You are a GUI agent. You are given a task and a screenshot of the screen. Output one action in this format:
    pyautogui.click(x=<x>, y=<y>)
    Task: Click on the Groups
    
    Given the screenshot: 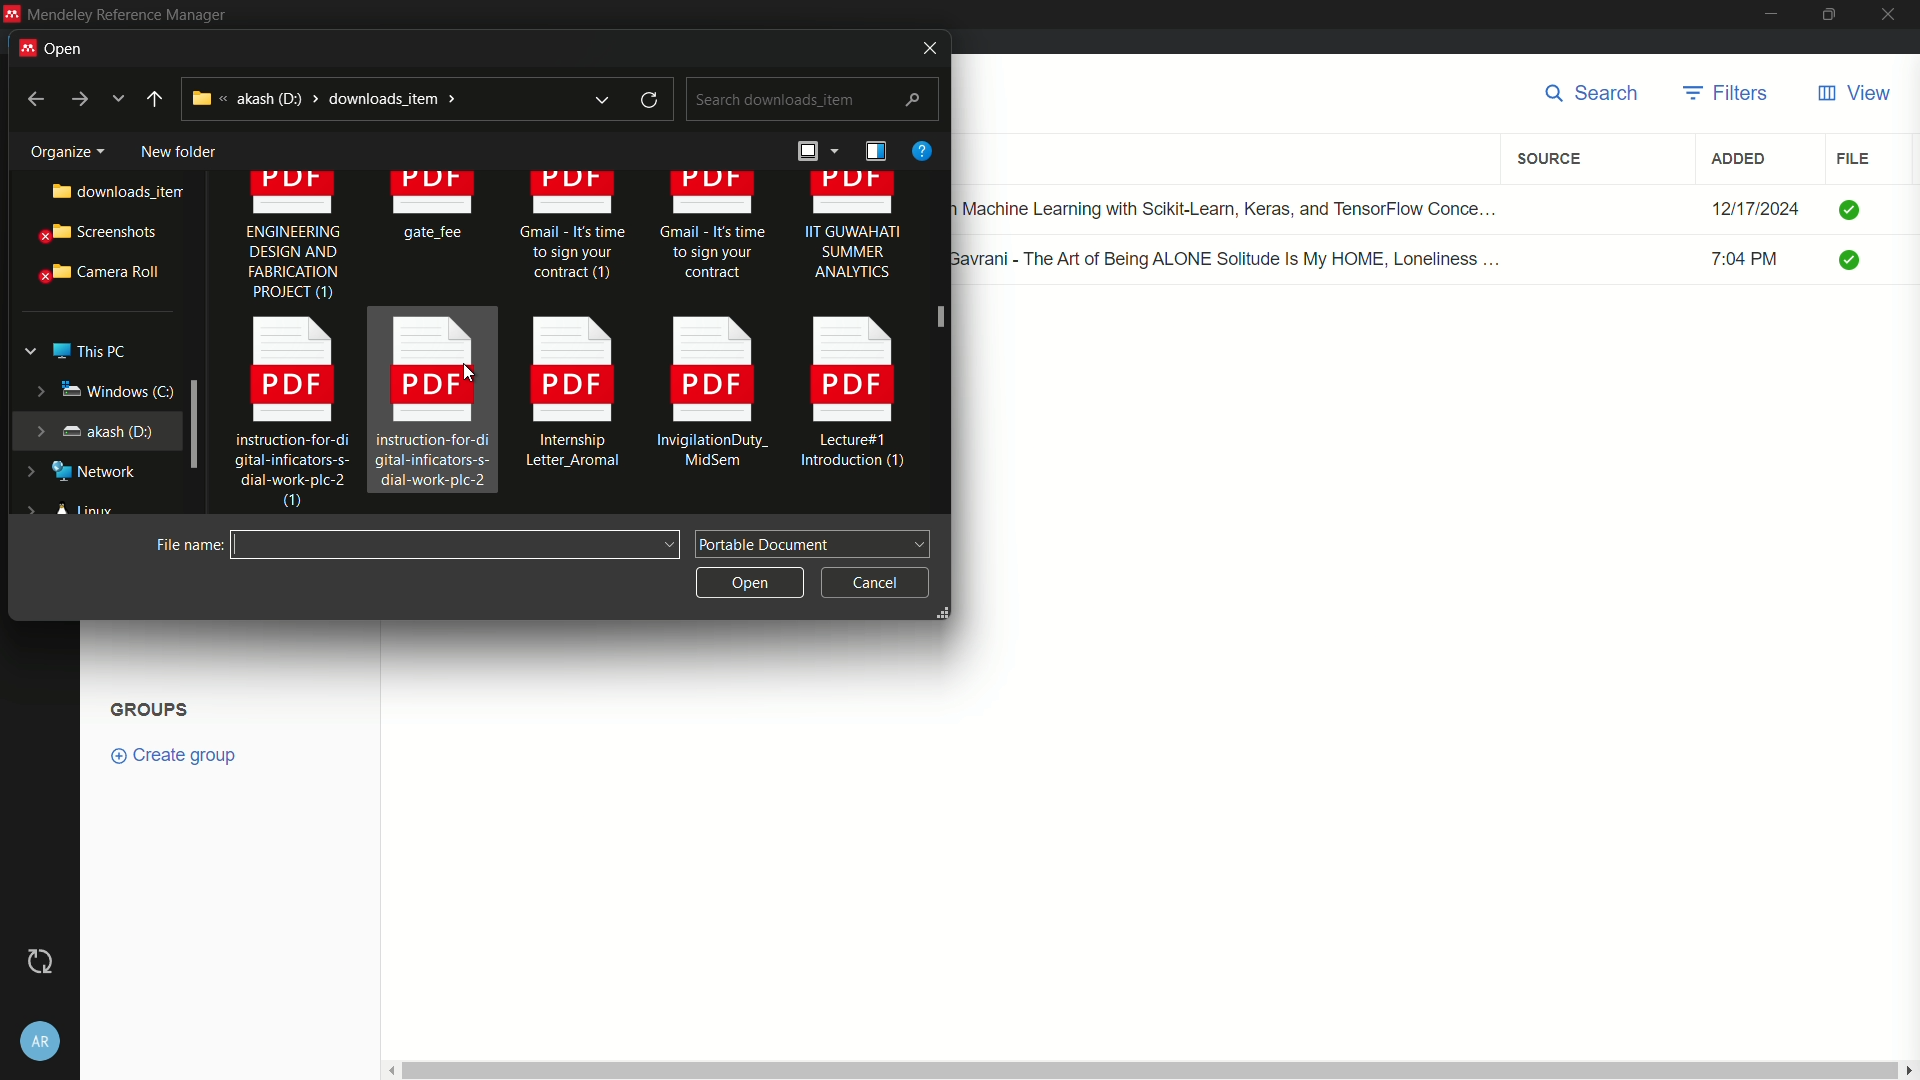 What is the action you would take?
    pyautogui.click(x=153, y=707)
    